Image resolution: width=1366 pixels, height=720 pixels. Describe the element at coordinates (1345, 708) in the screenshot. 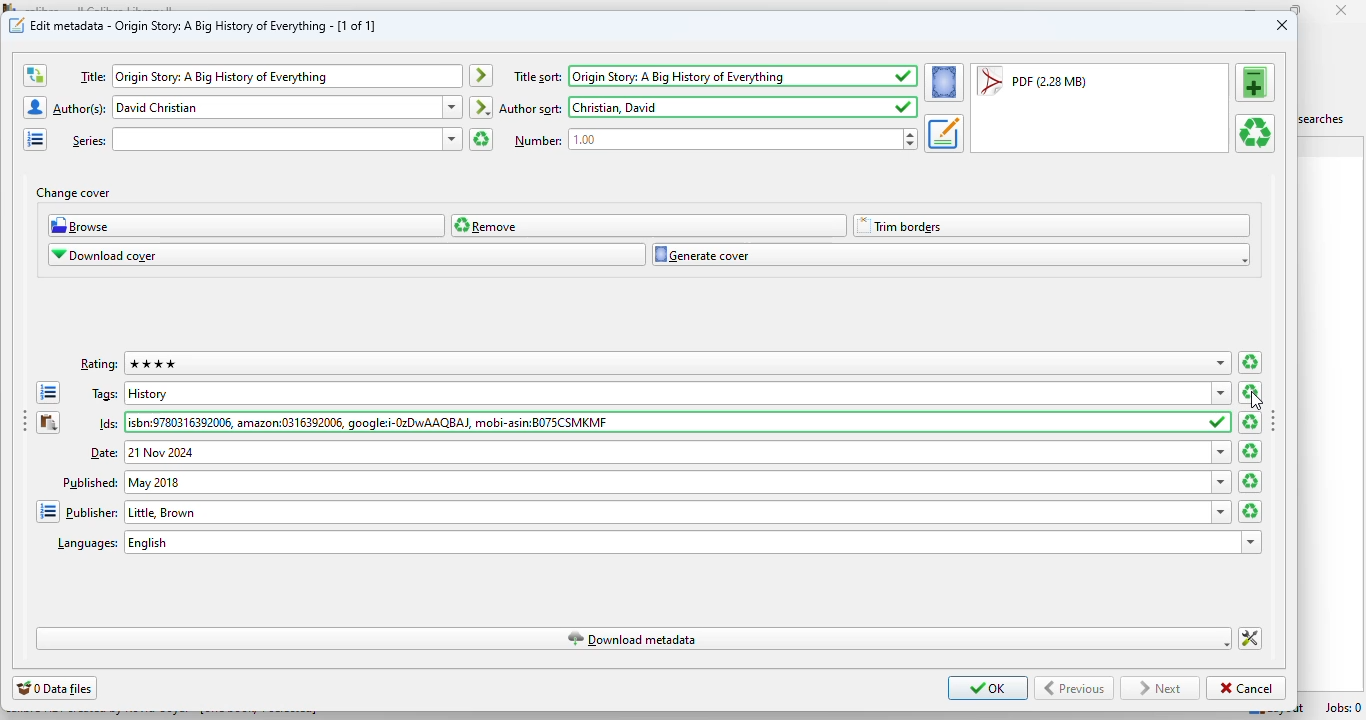

I see `jobs: 0` at that location.